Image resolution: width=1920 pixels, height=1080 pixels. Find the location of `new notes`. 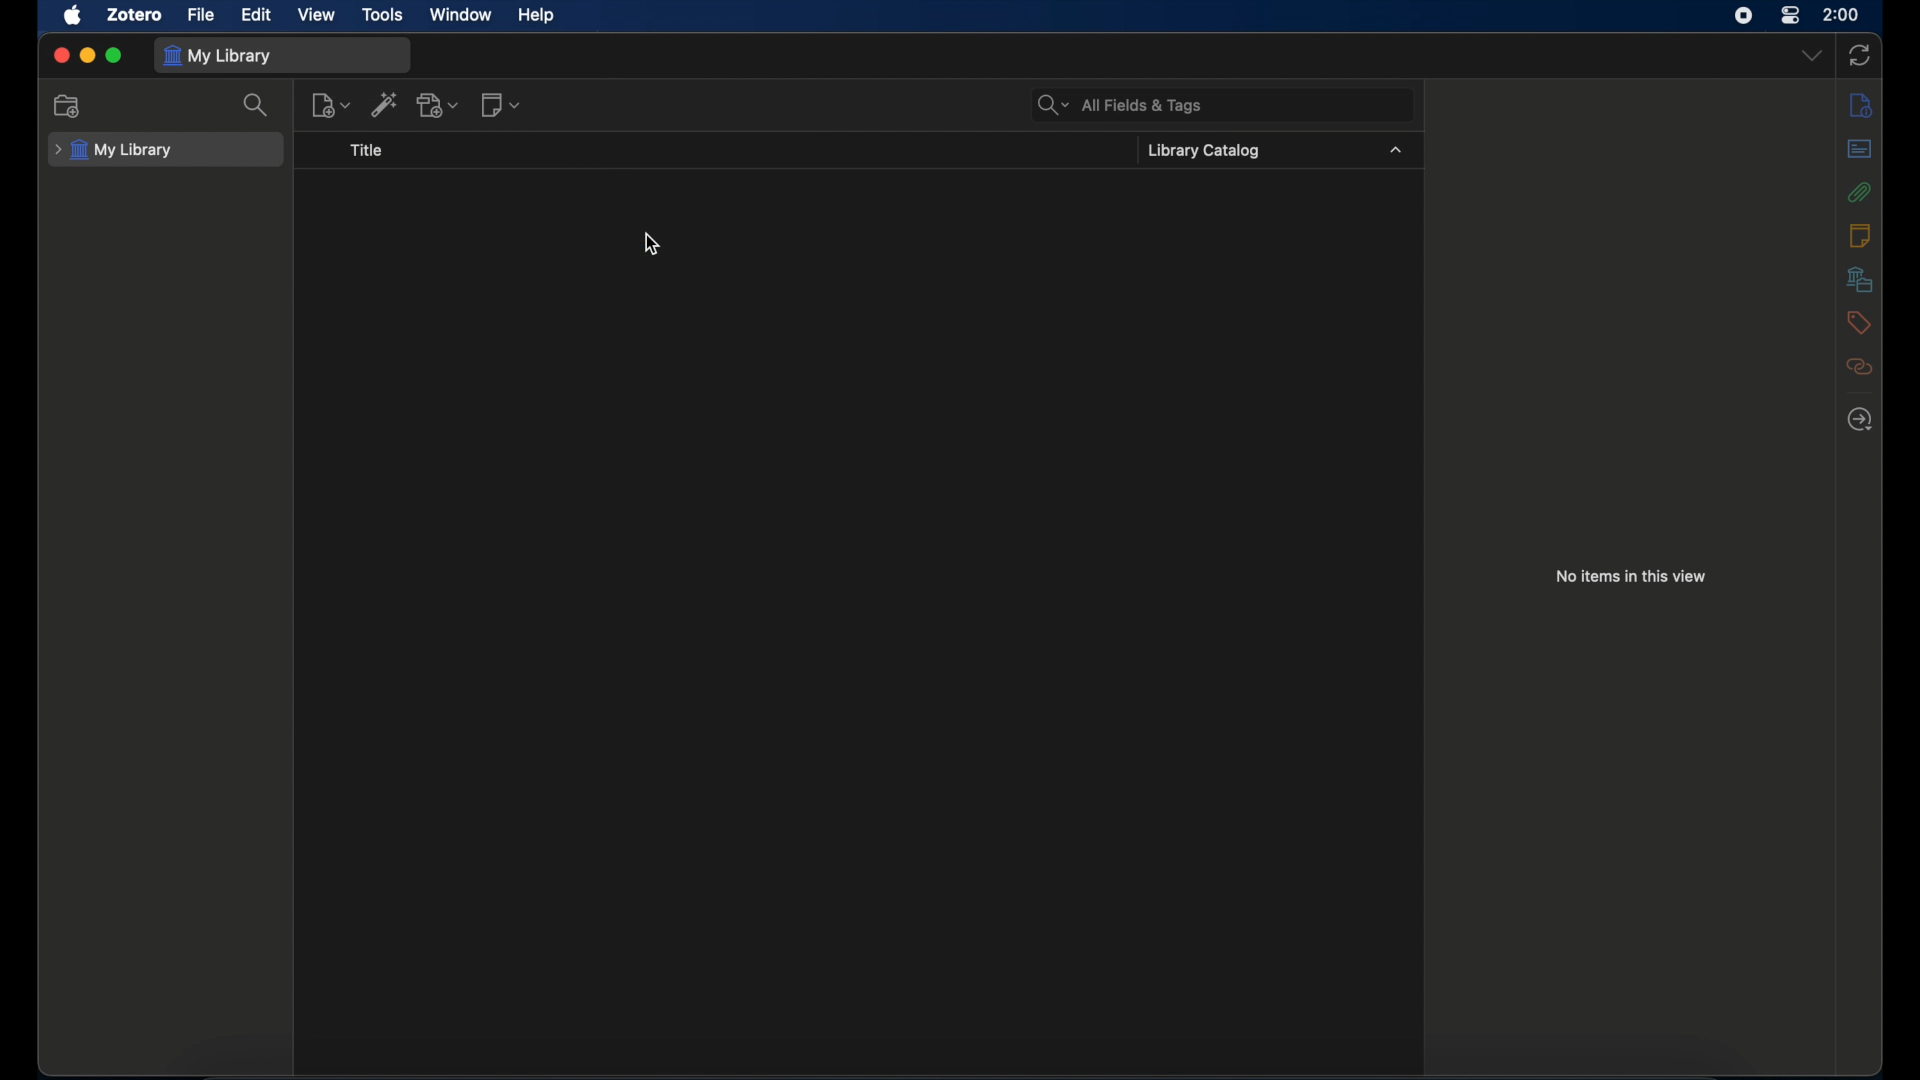

new notes is located at coordinates (502, 105).